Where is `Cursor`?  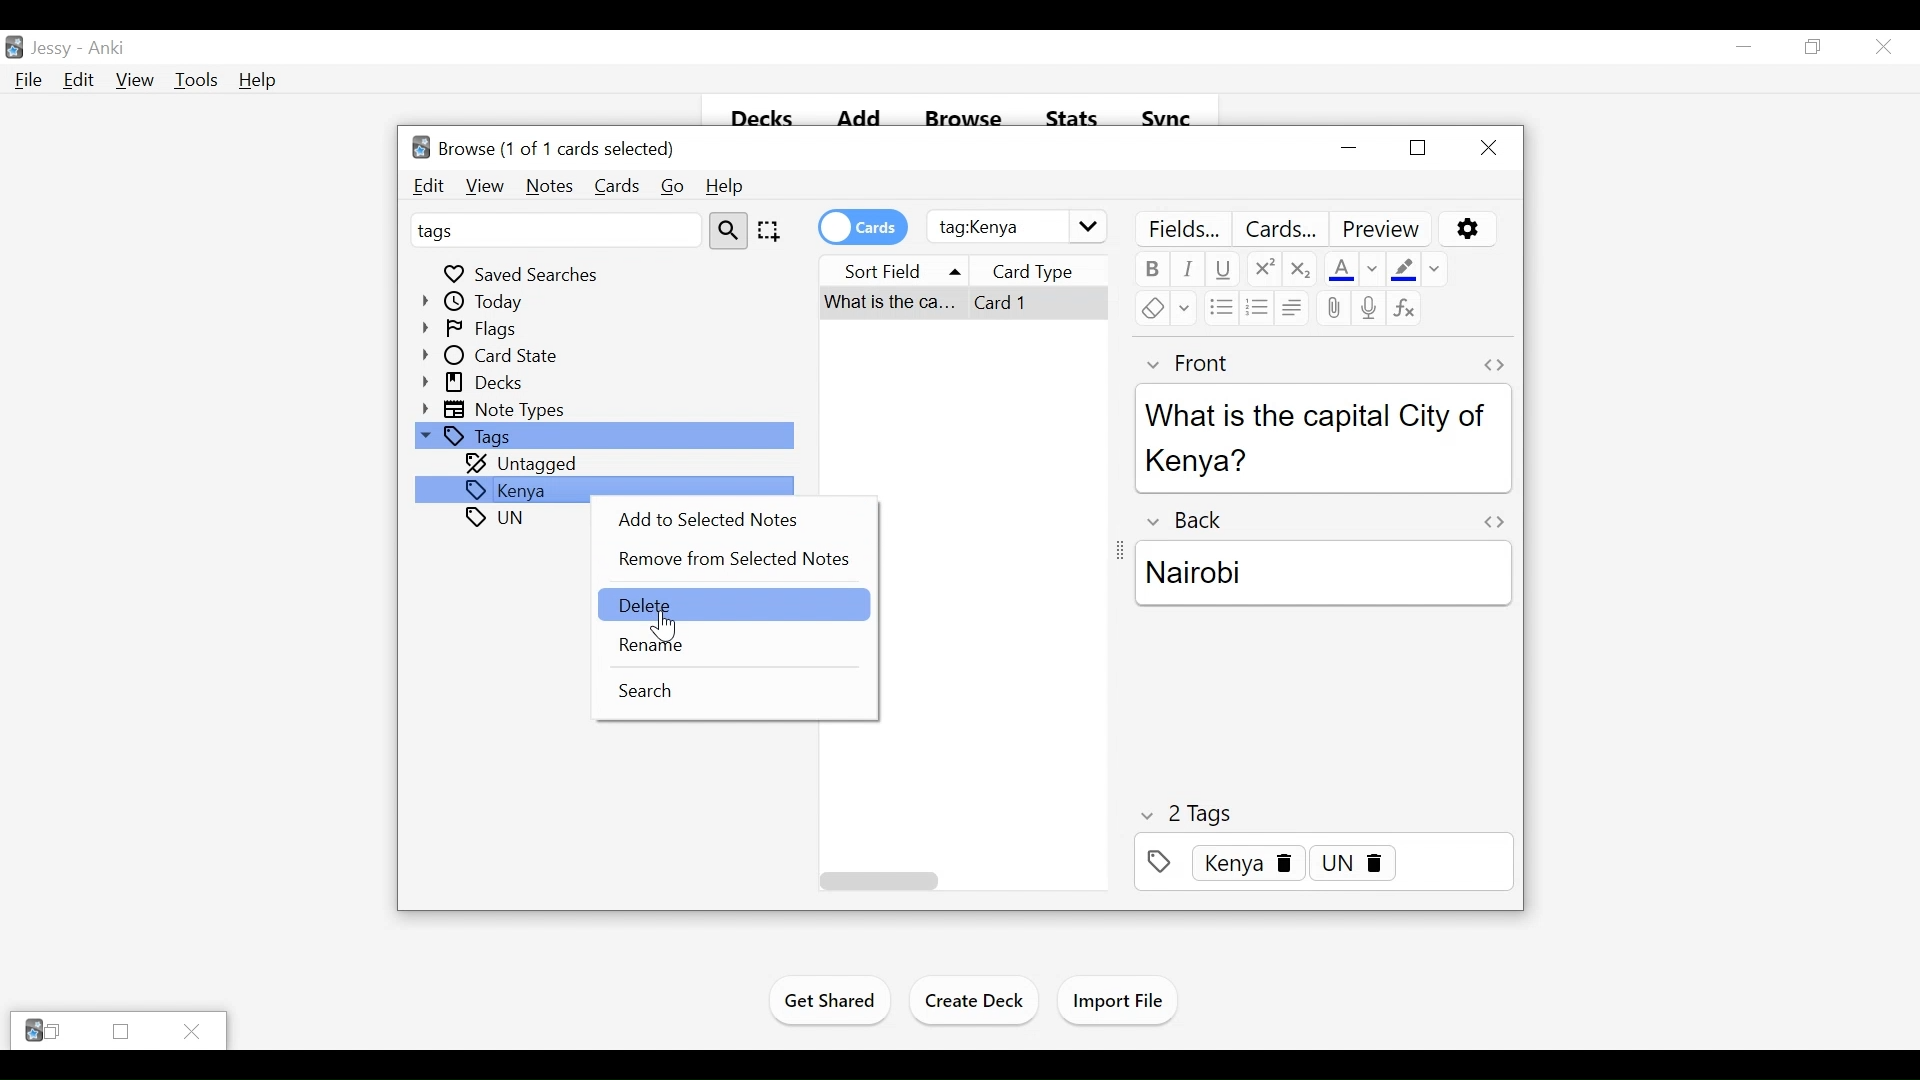 Cursor is located at coordinates (668, 625).